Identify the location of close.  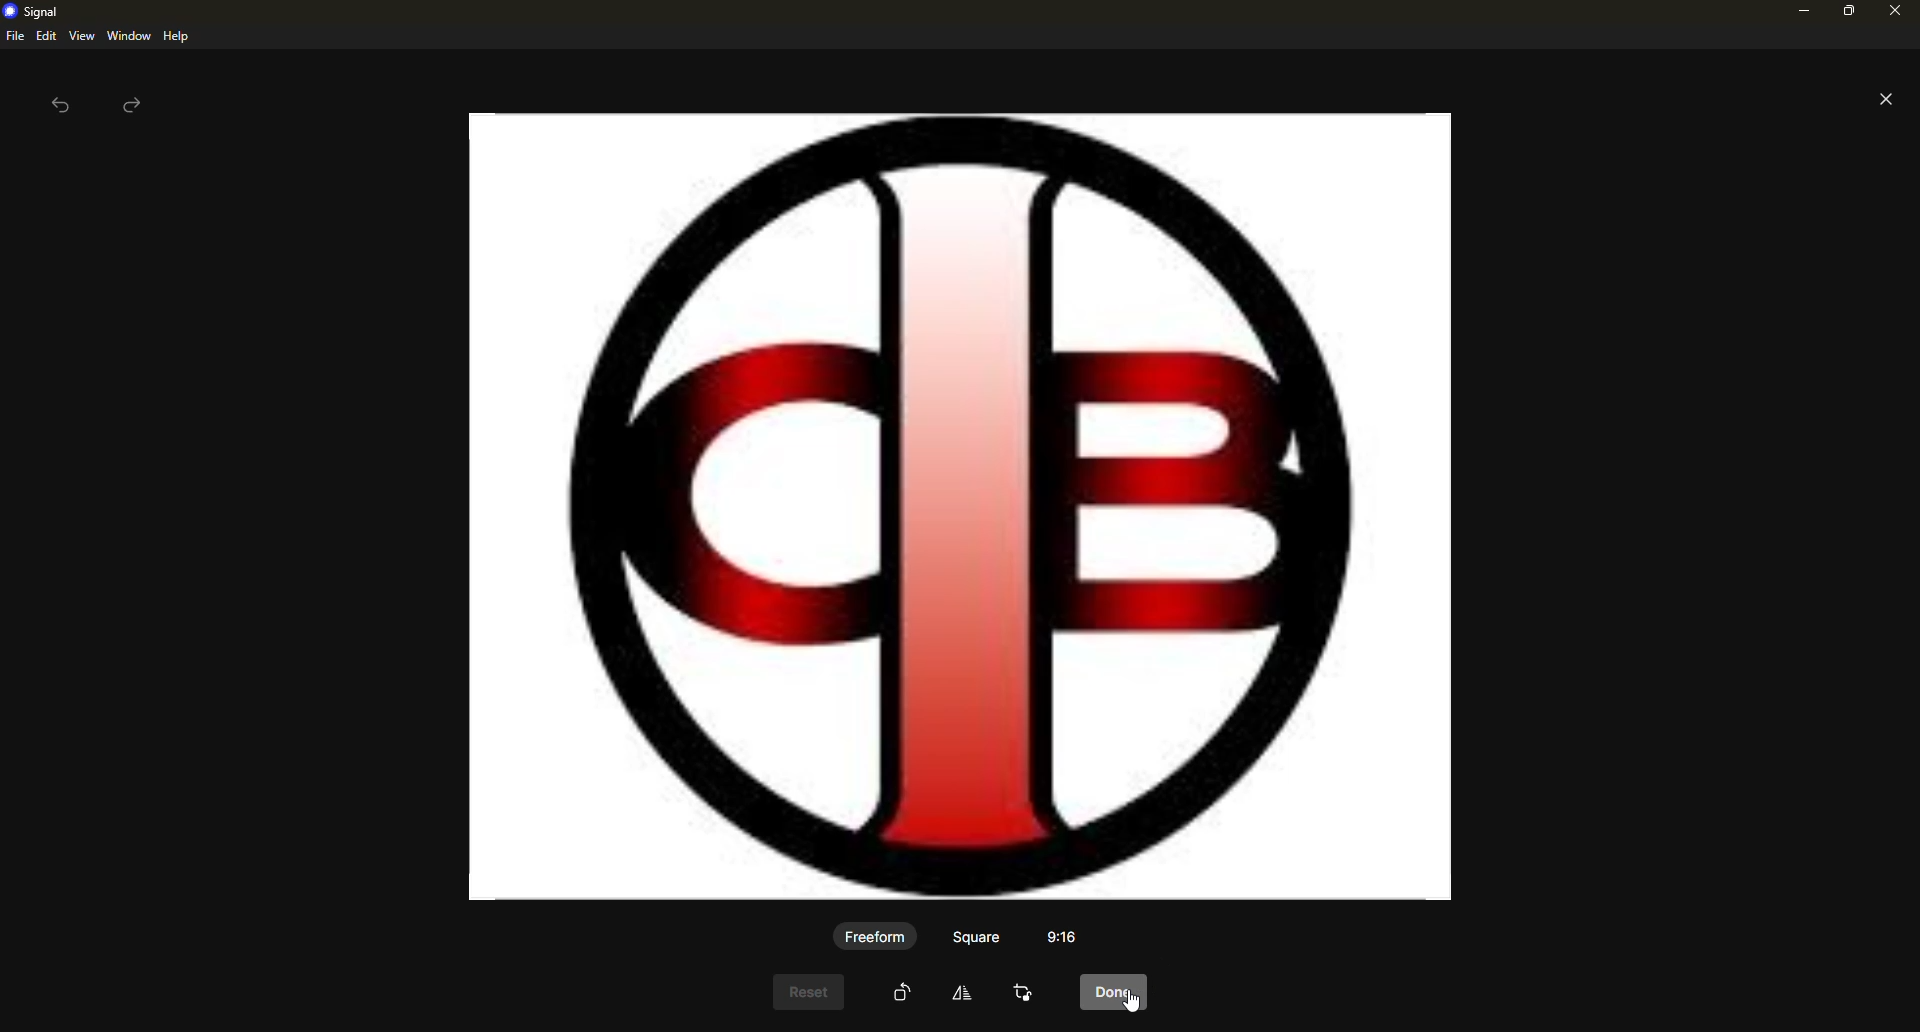
(1894, 11).